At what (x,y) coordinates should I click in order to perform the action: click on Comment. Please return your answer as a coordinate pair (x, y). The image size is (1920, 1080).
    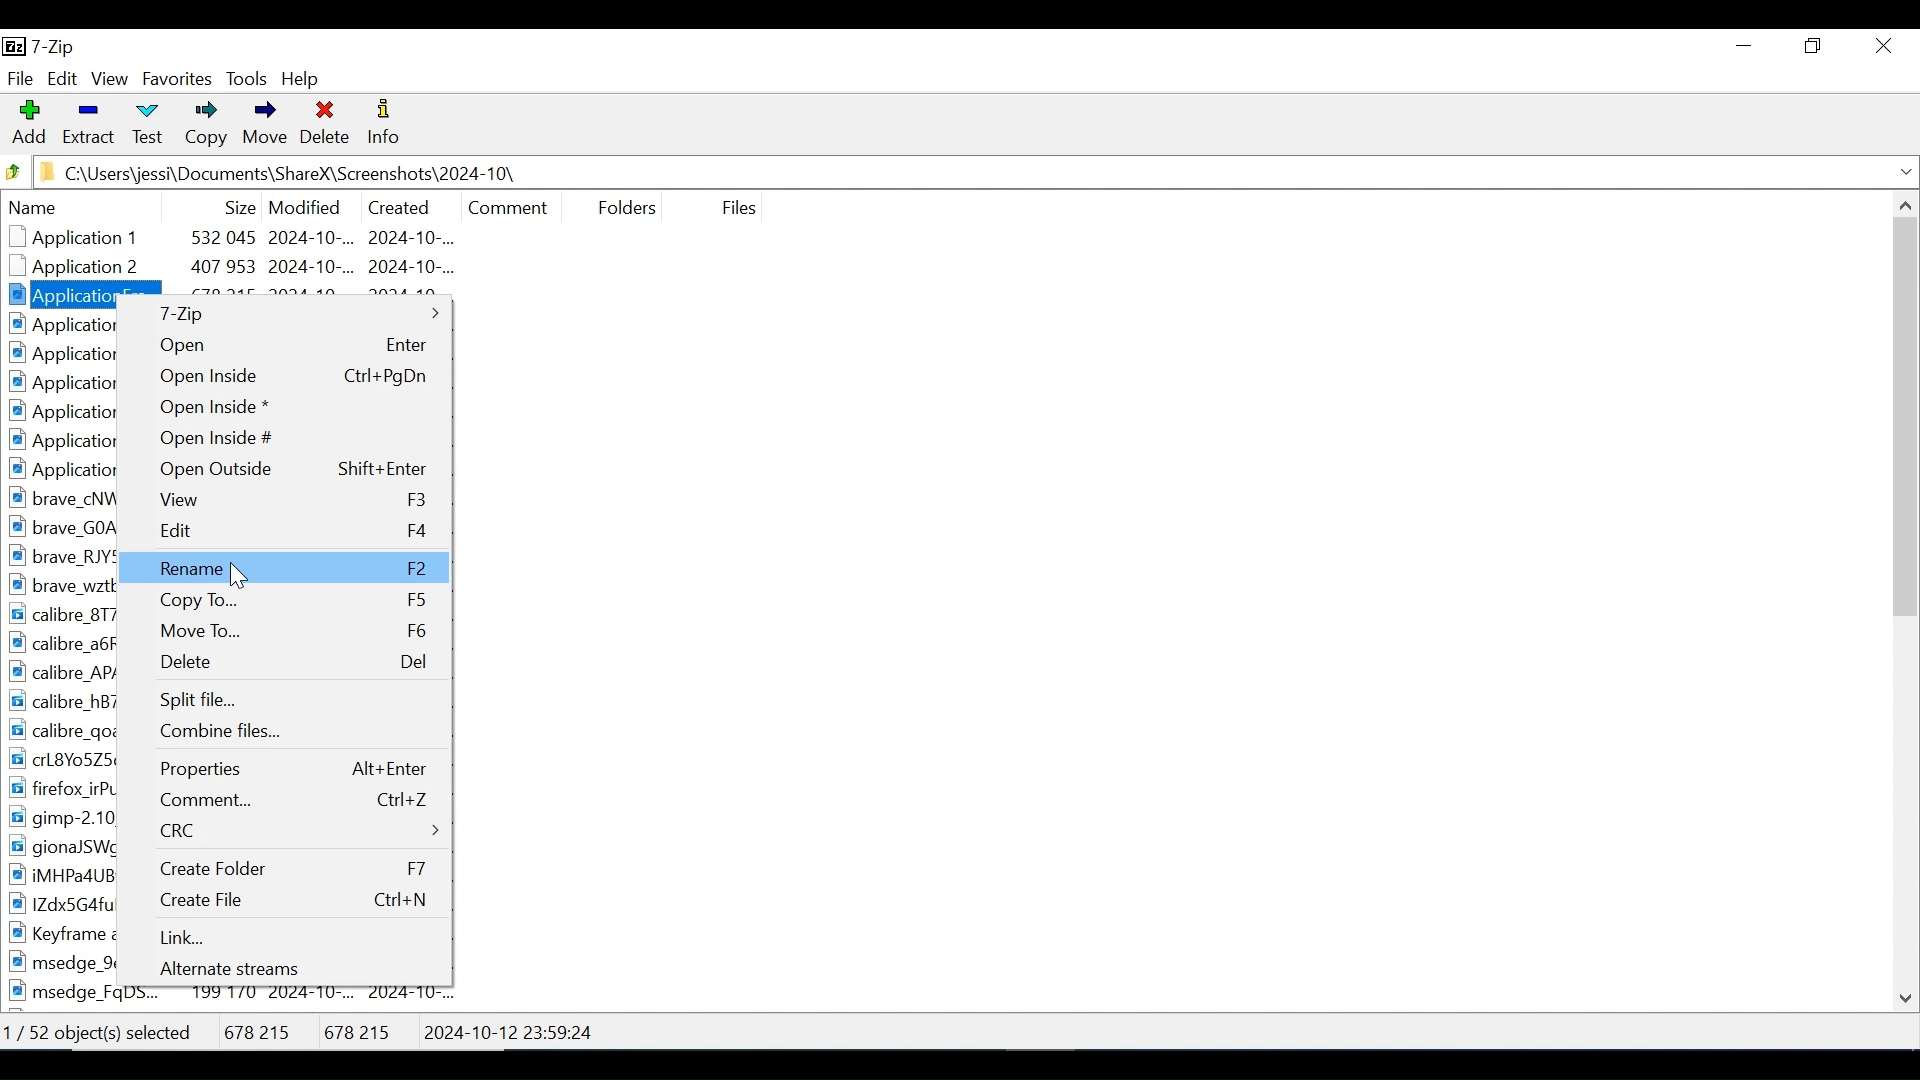
    Looking at the image, I should click on (508, 205).